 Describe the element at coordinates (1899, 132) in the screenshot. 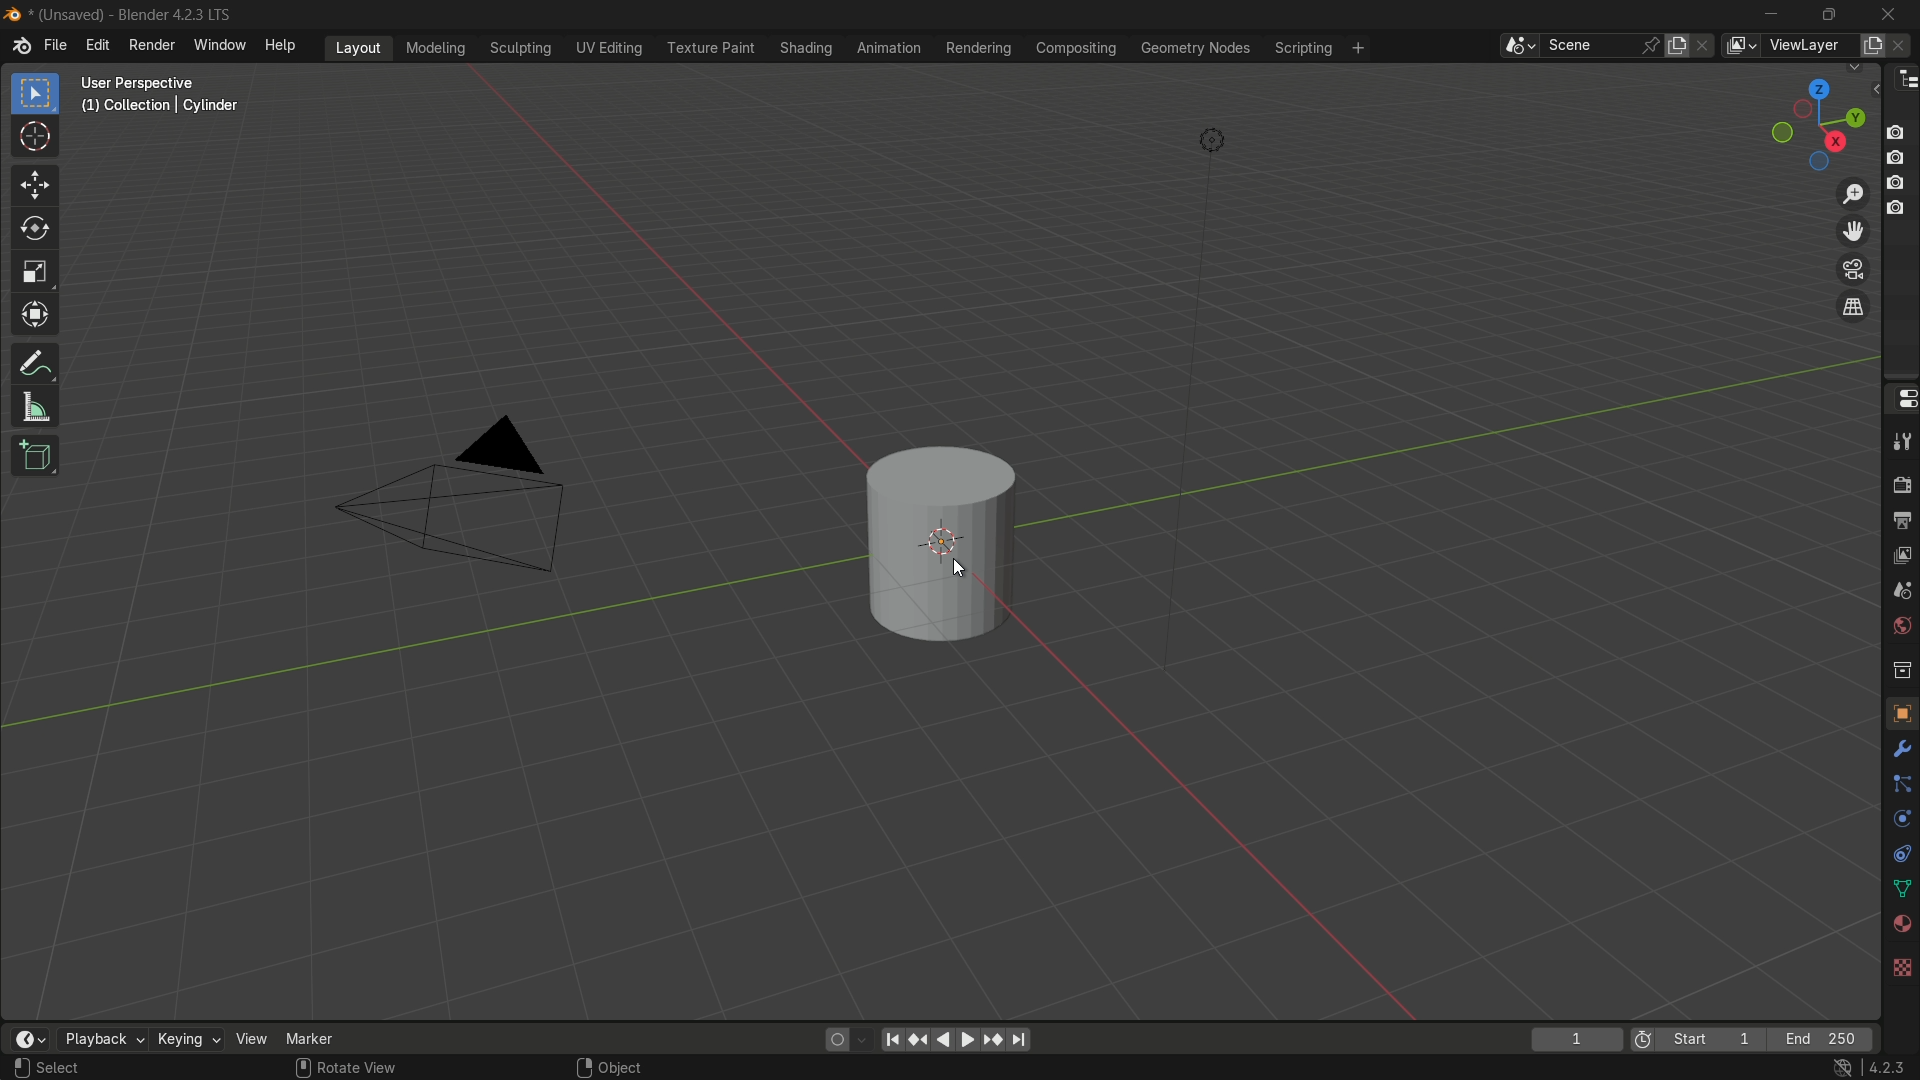

I see `layer 1` at that location.